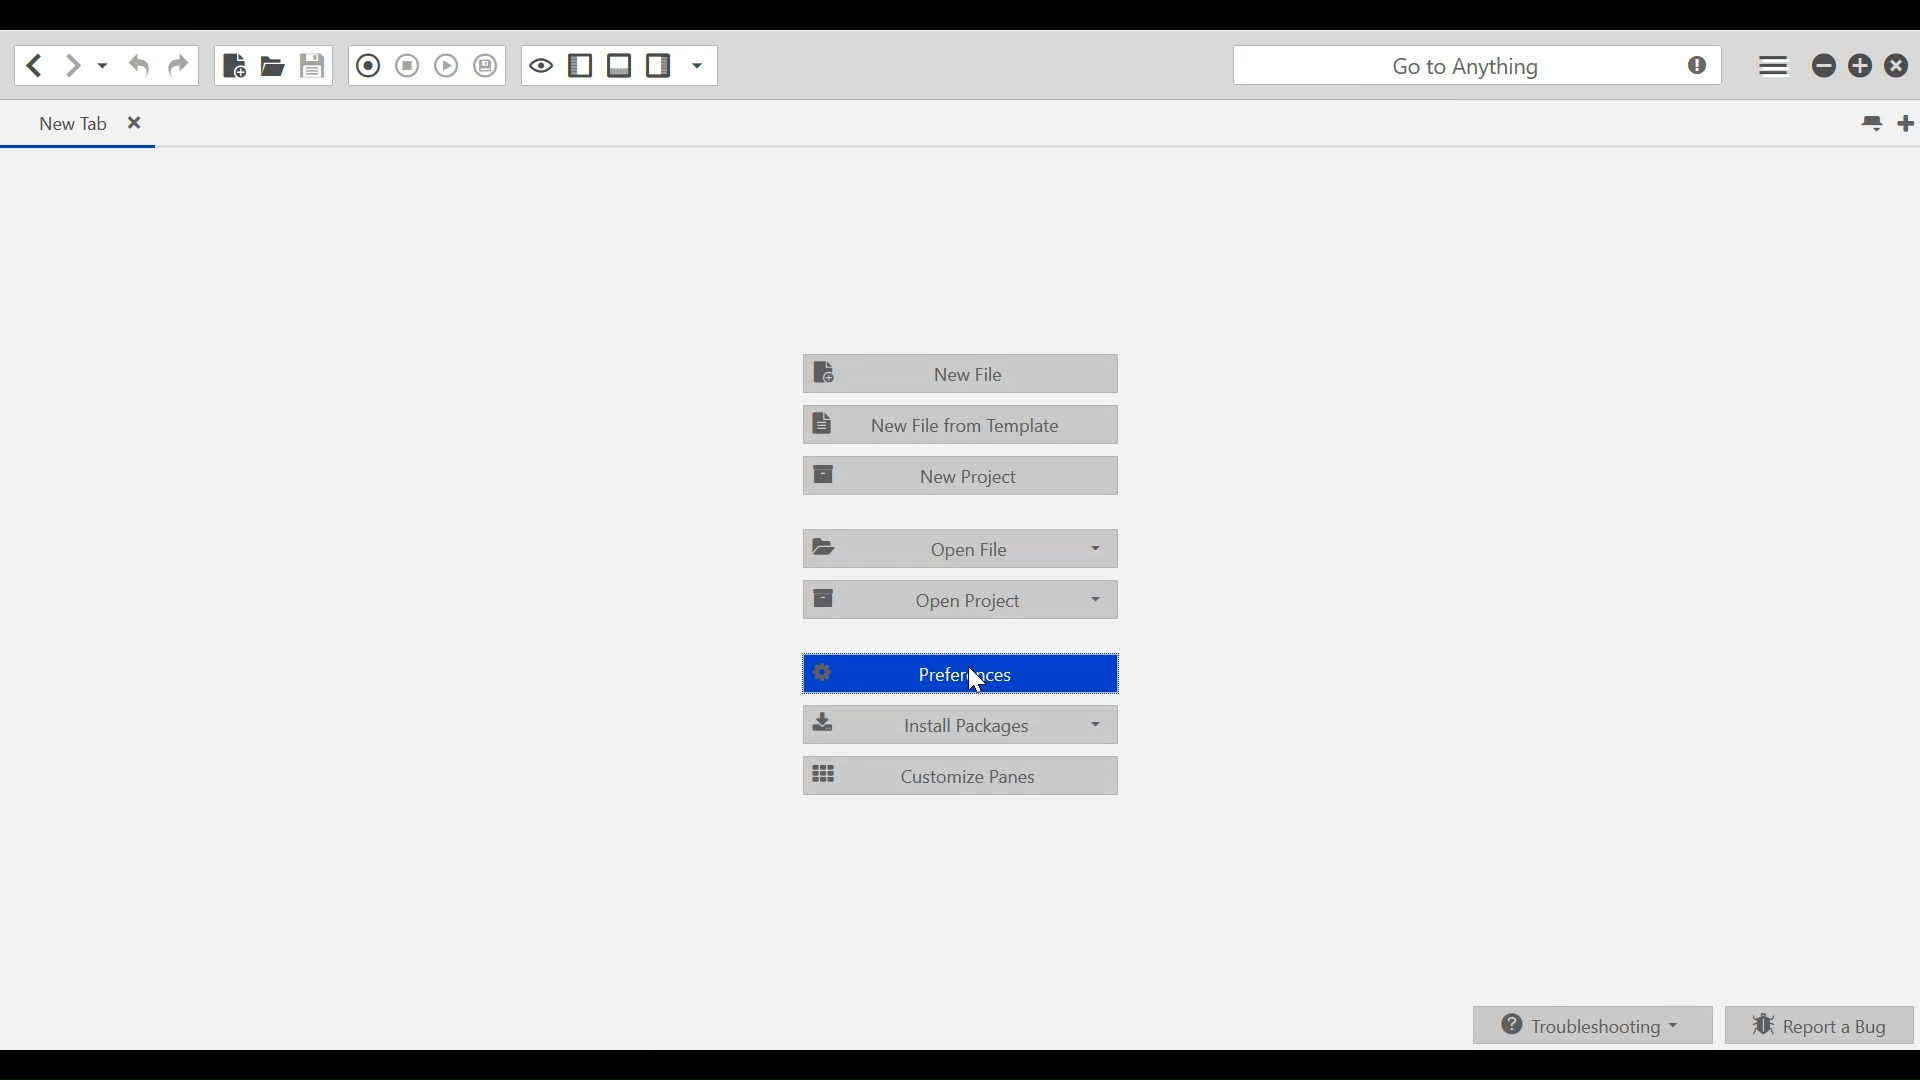  What do you see at coordinates (272, 64) in the screenshot?
I see `Open File` at bounding box center [272, 64].